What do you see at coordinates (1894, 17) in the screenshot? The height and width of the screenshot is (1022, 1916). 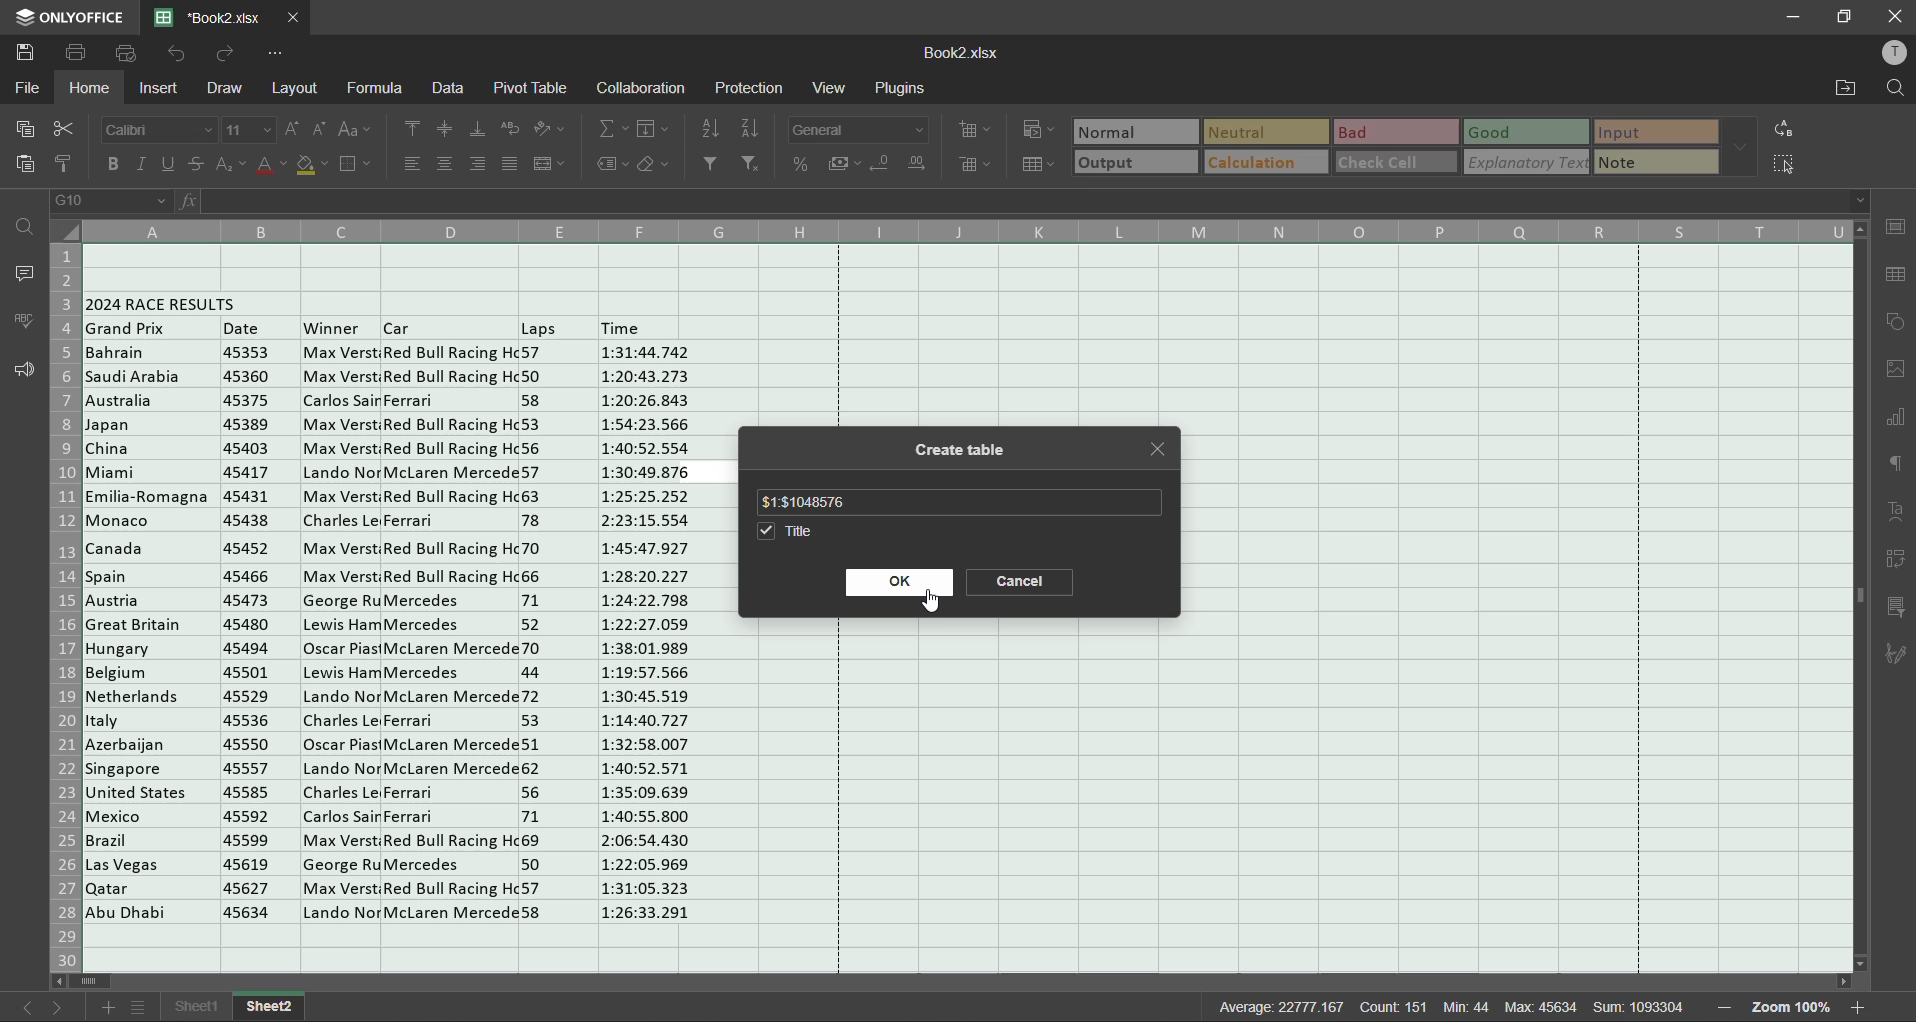 I see `close` at bounding box center [1894, 17].